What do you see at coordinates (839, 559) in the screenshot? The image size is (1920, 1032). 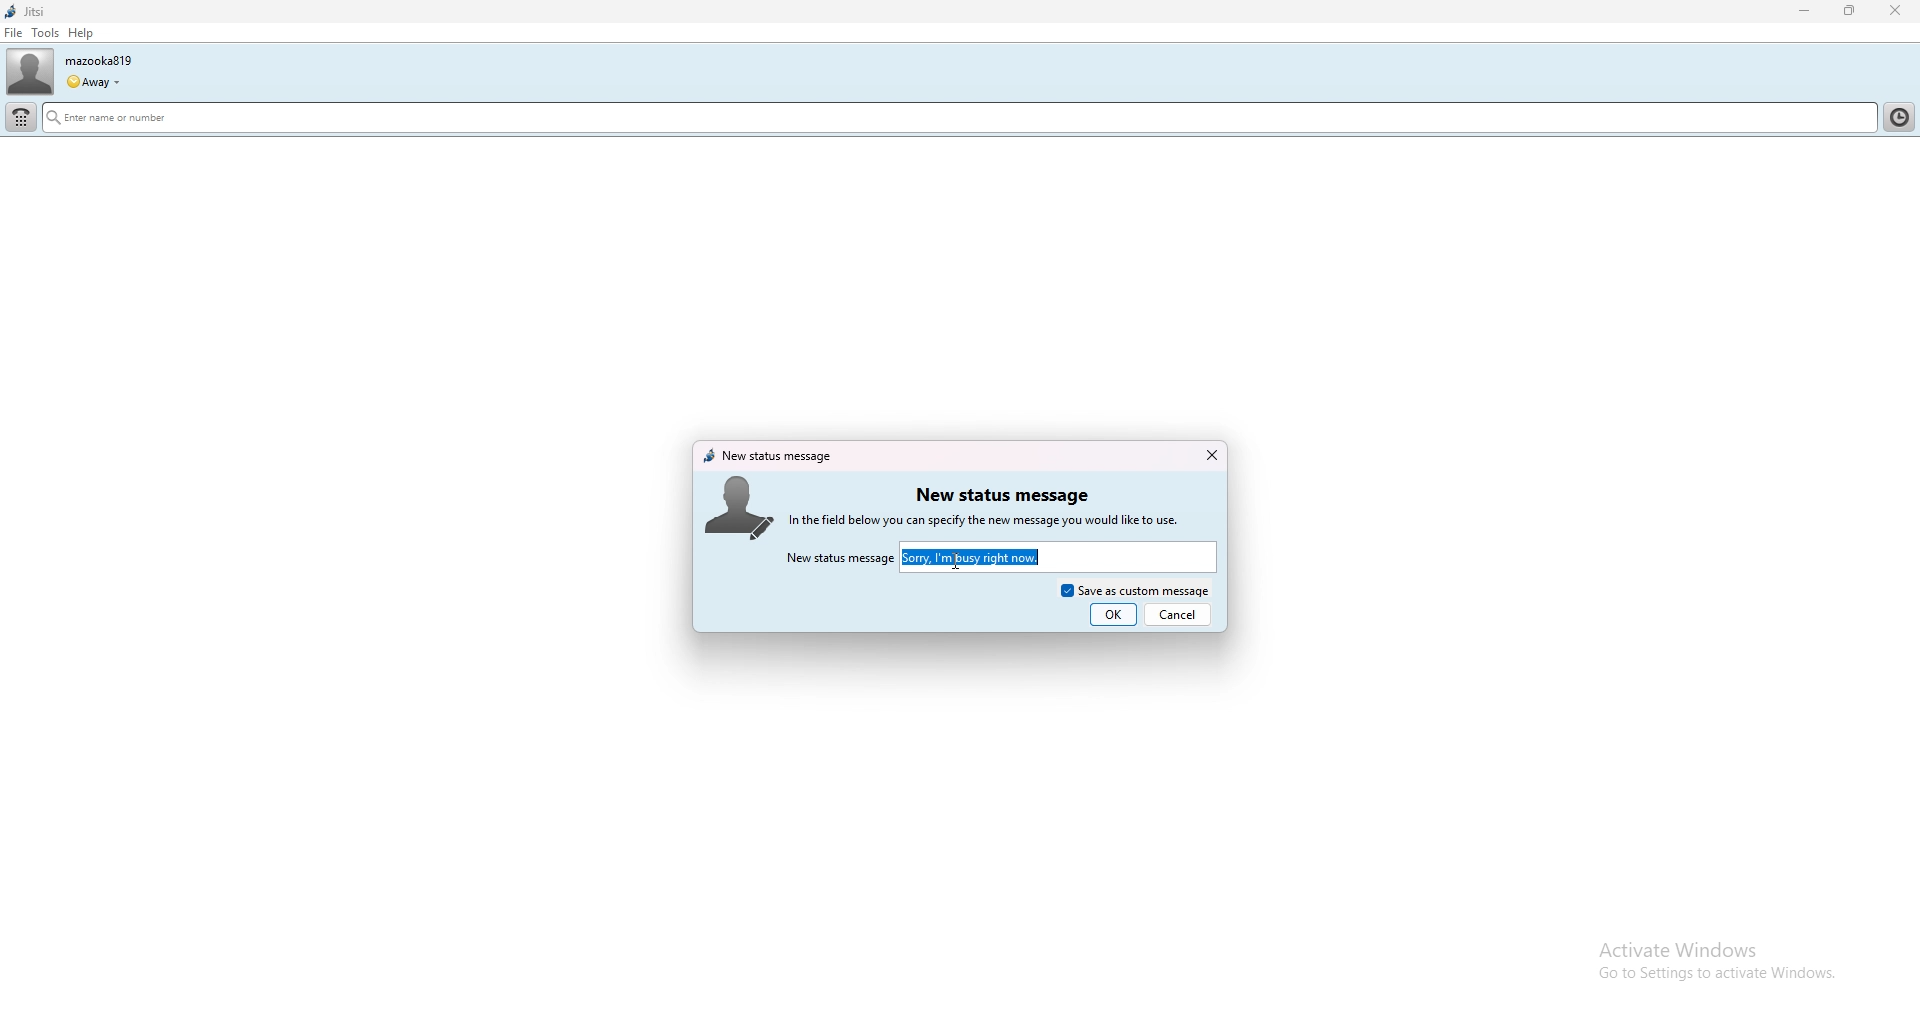 I see `new status message` at bounding box center [839, 559].